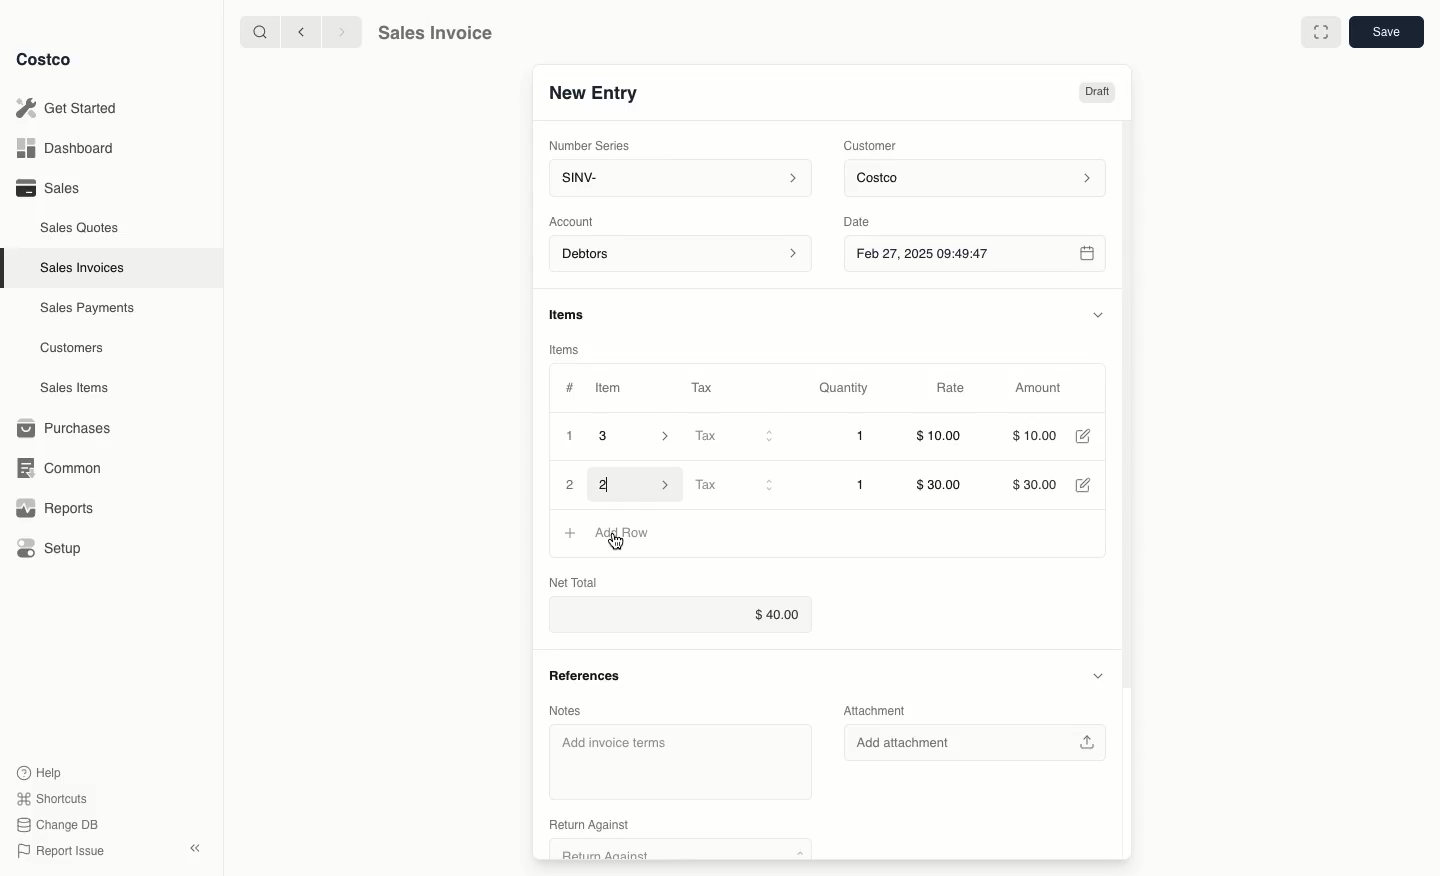 The image size is (1440, 876). I want to click on Full width toggle, so click(1320, 32).